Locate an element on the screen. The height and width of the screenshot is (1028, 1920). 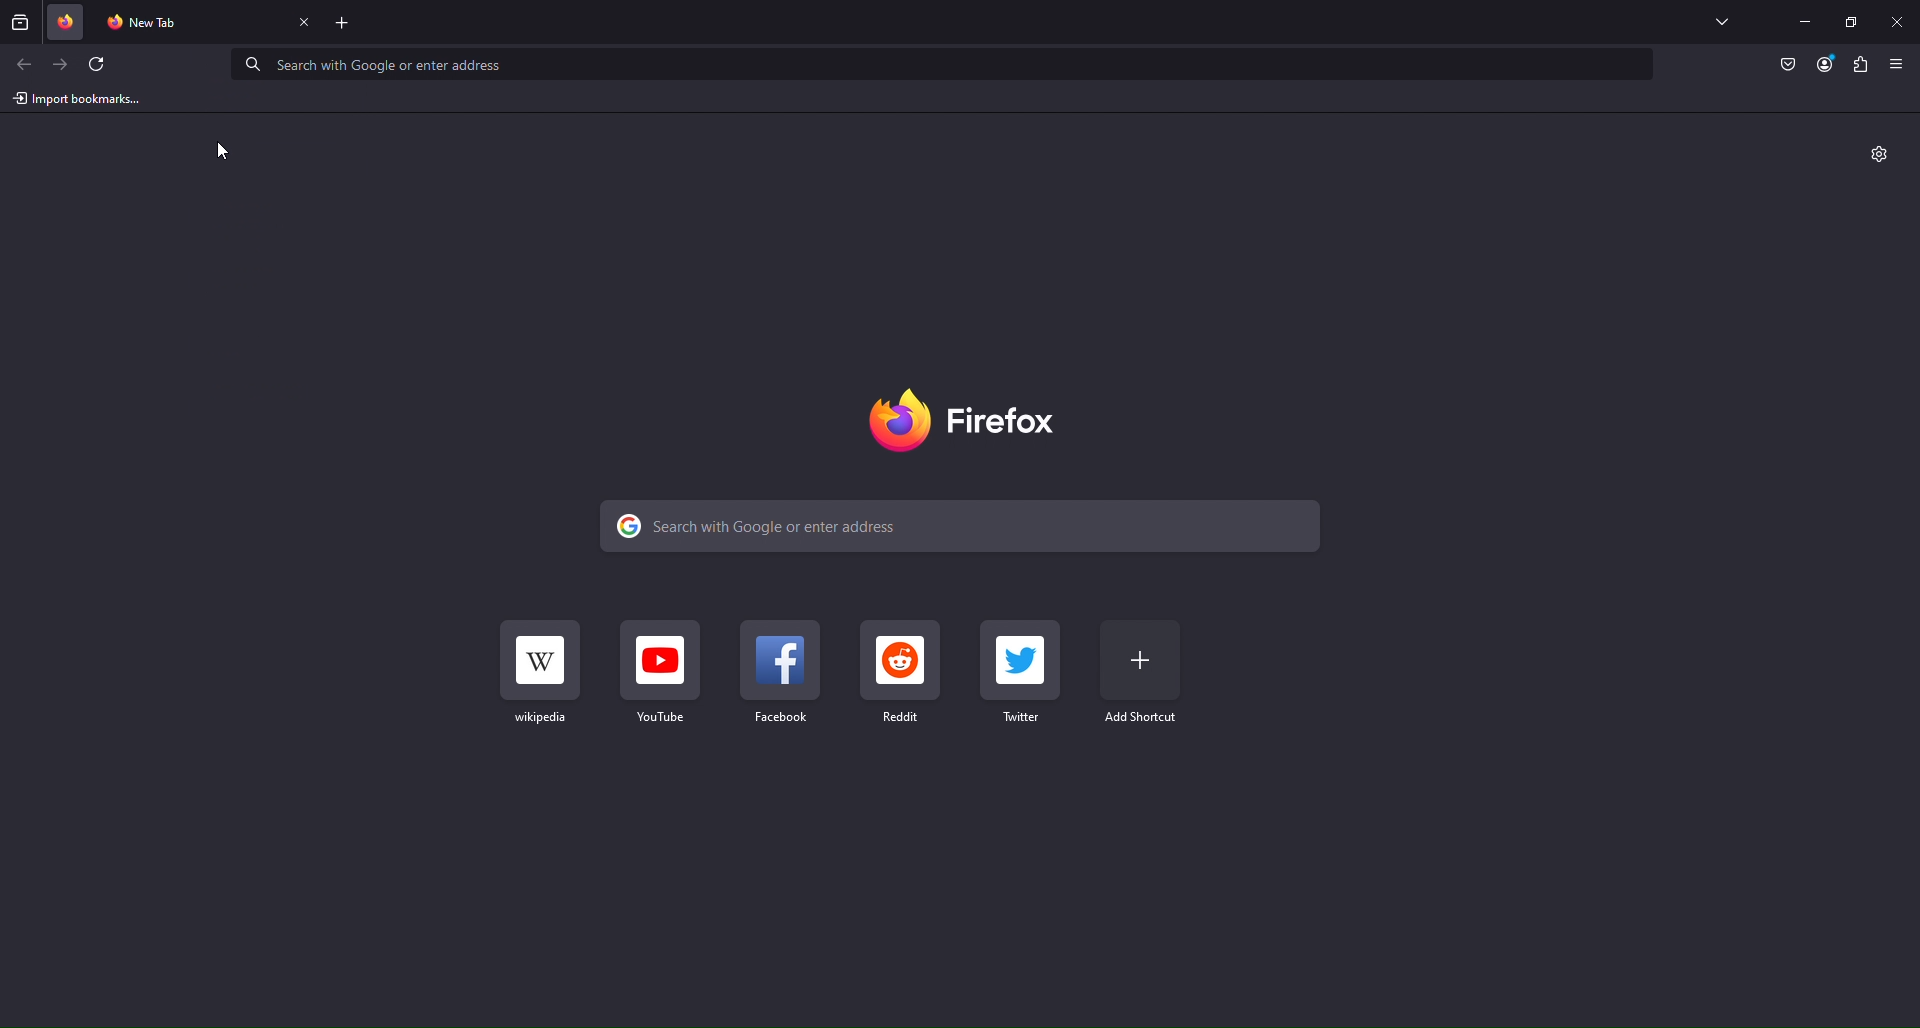
Facebook Shortcut is located at coordinates (782, 673).